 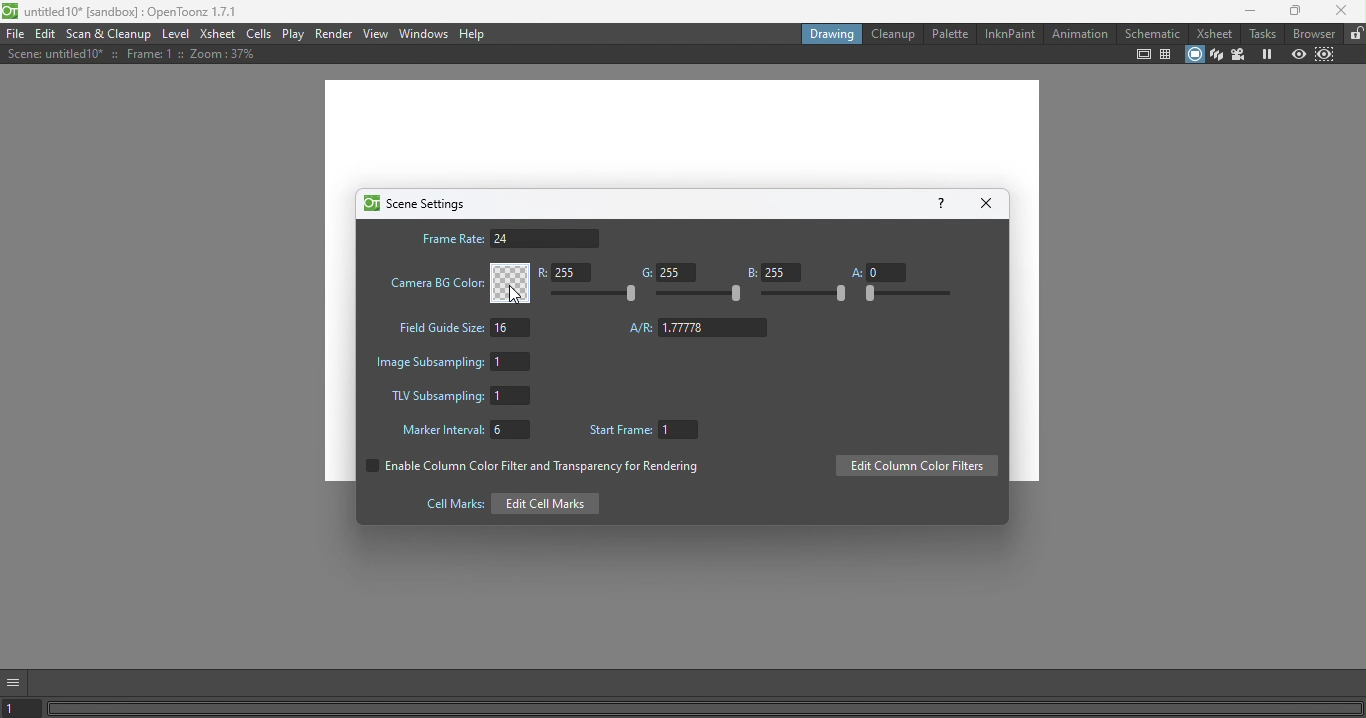 What do you see at coordinates (177, 36) in the screenshot?
I see `Level` at bounding box center [177, 36].